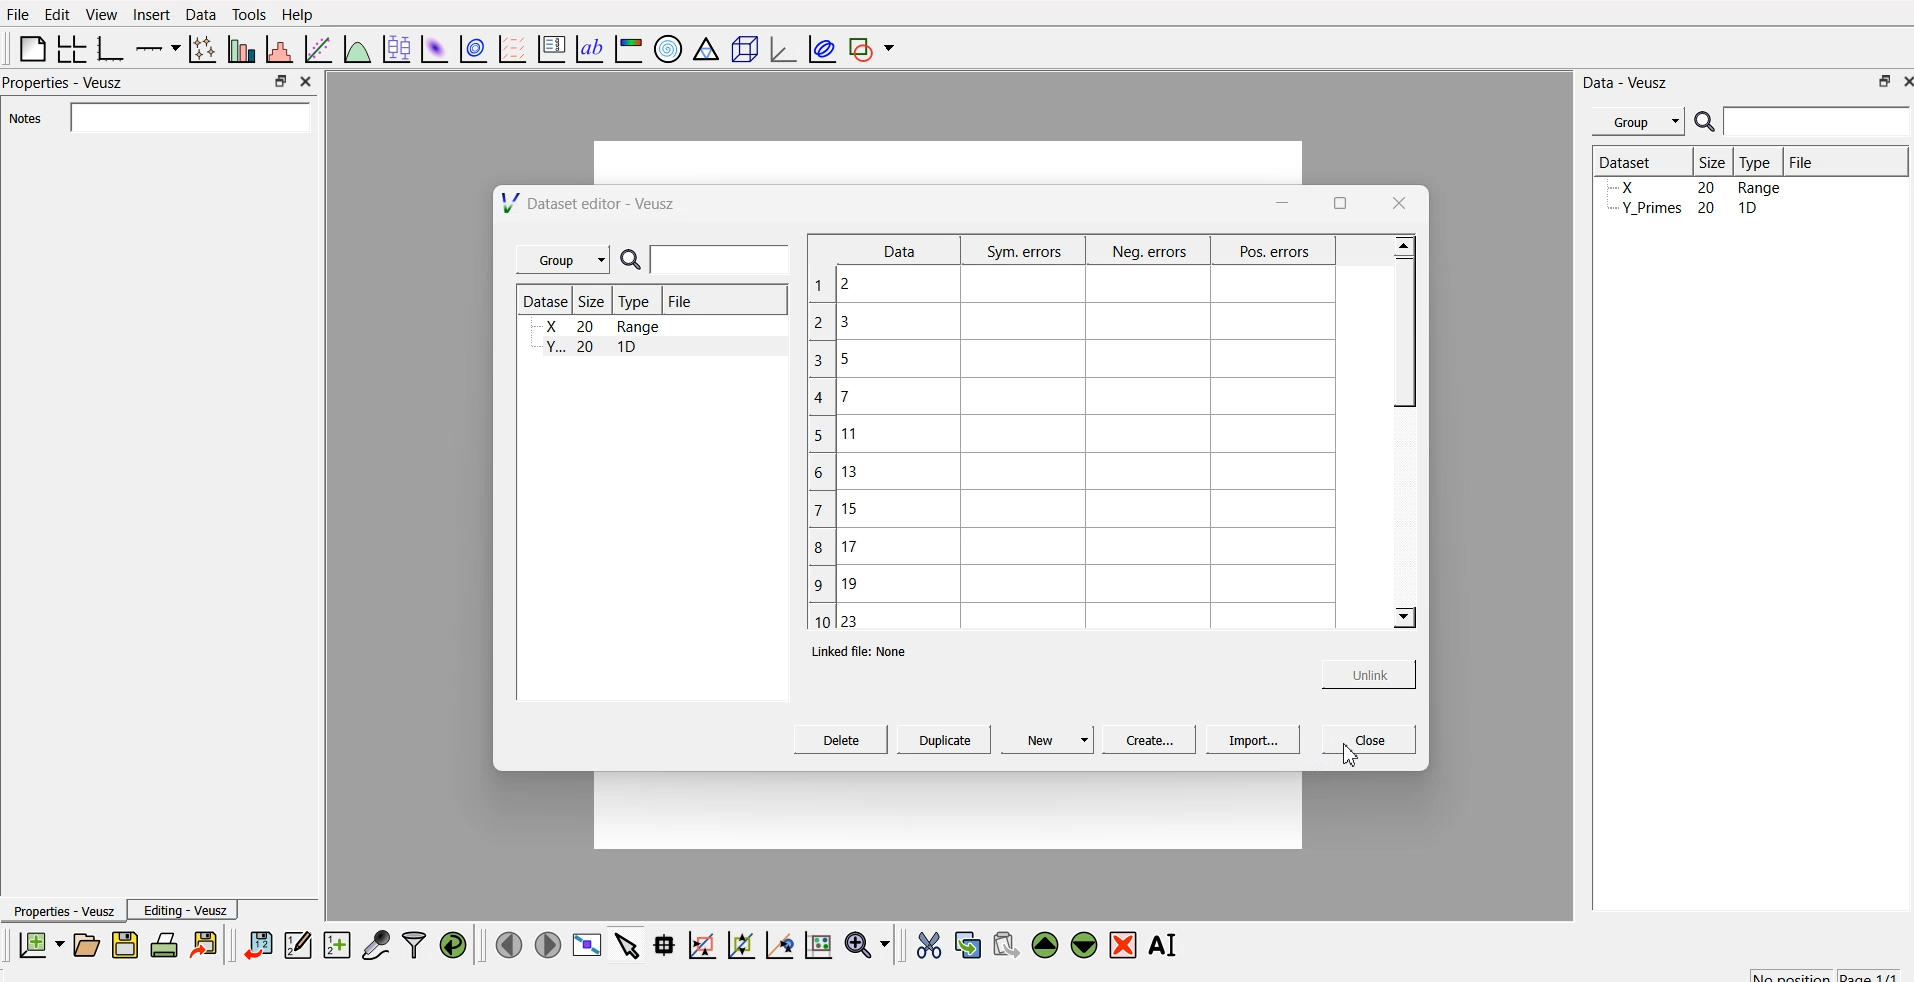 Image resolution: width=1914 pixels, height=982 pixels. What do you see at coordinates (1815, 972) in the screenshot?
I see `no position page 1/1` at bounding box center [1815, 972].